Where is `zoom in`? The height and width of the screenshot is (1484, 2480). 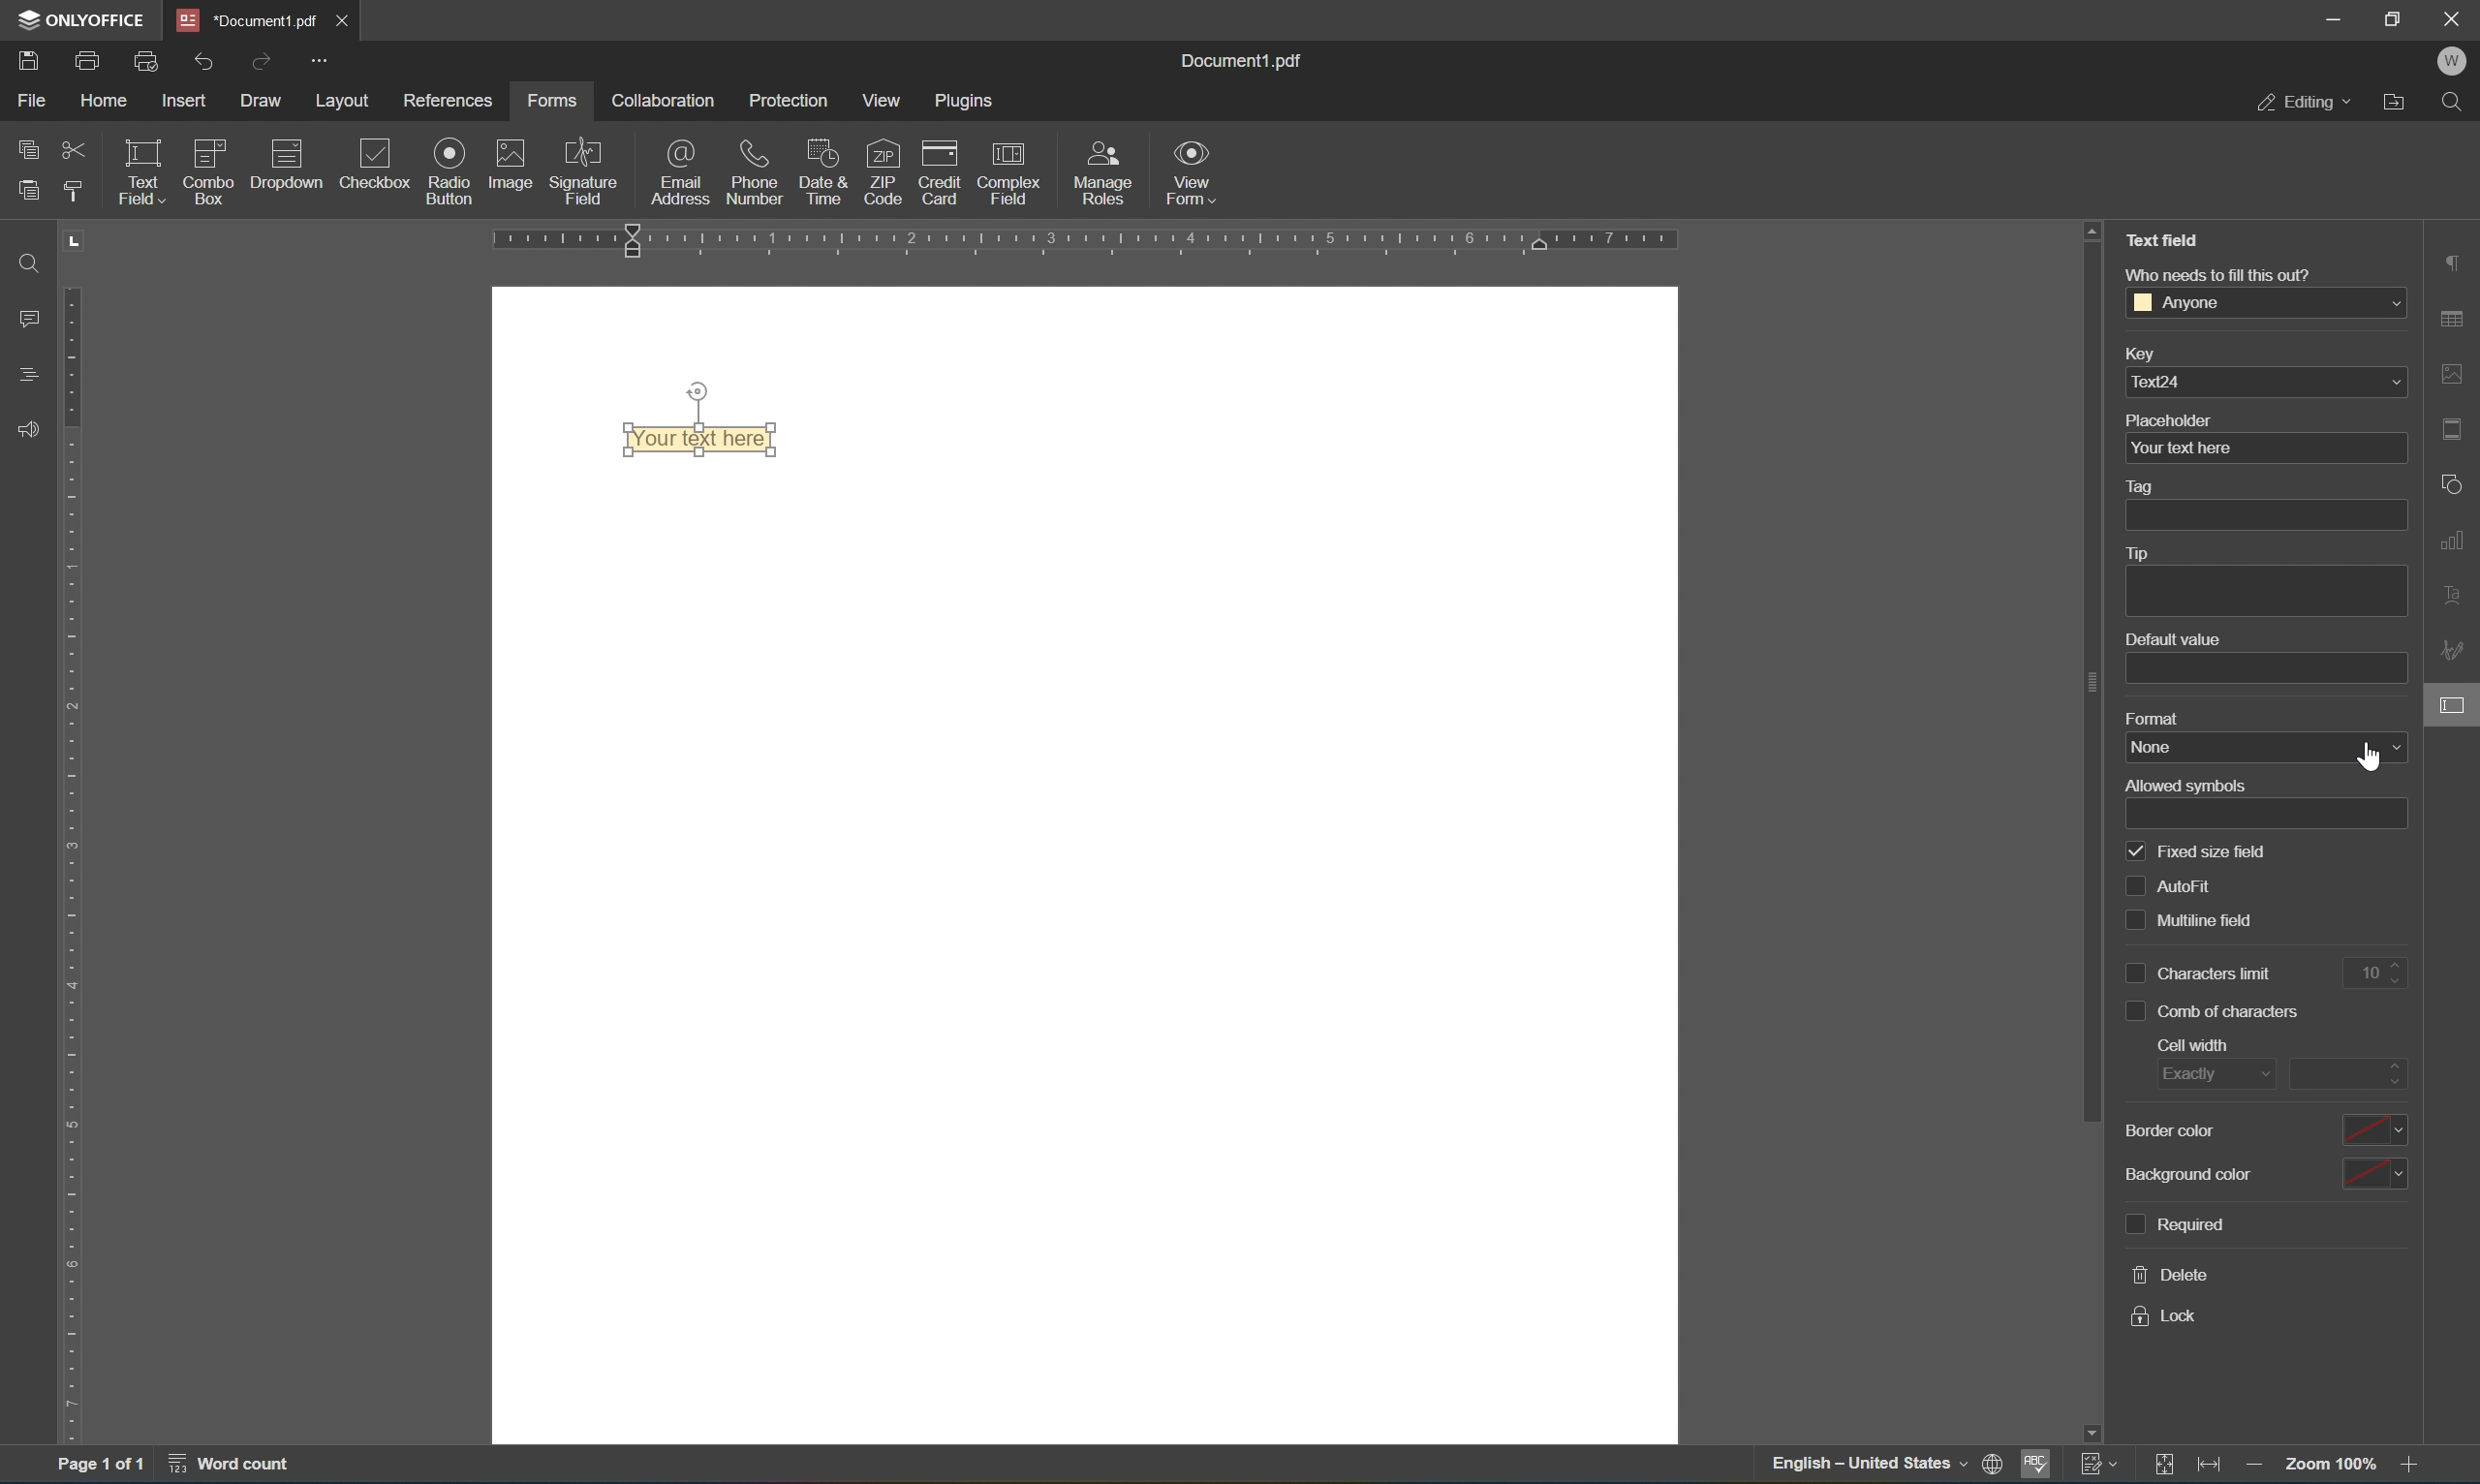 zoom in is located at coordinates (2416, 1466).